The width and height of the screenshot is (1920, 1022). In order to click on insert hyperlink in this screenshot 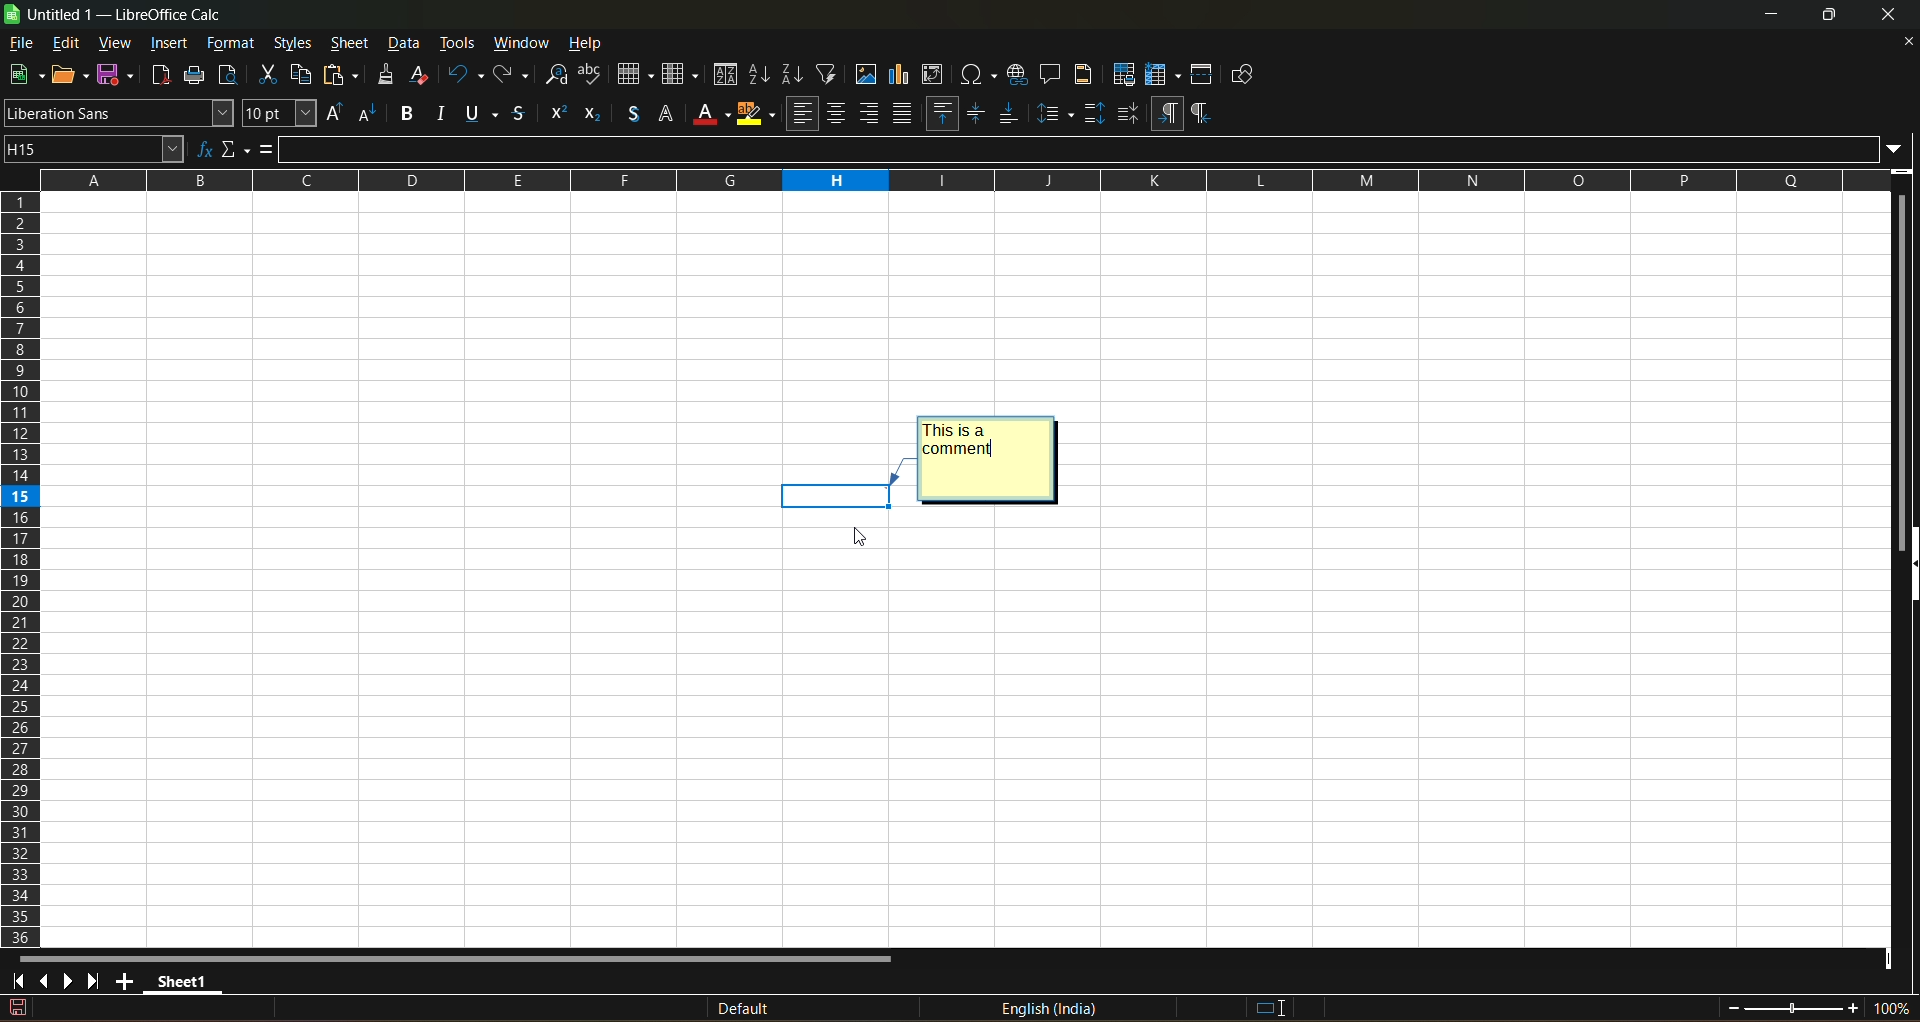, I will do `click(1016, 74)`.